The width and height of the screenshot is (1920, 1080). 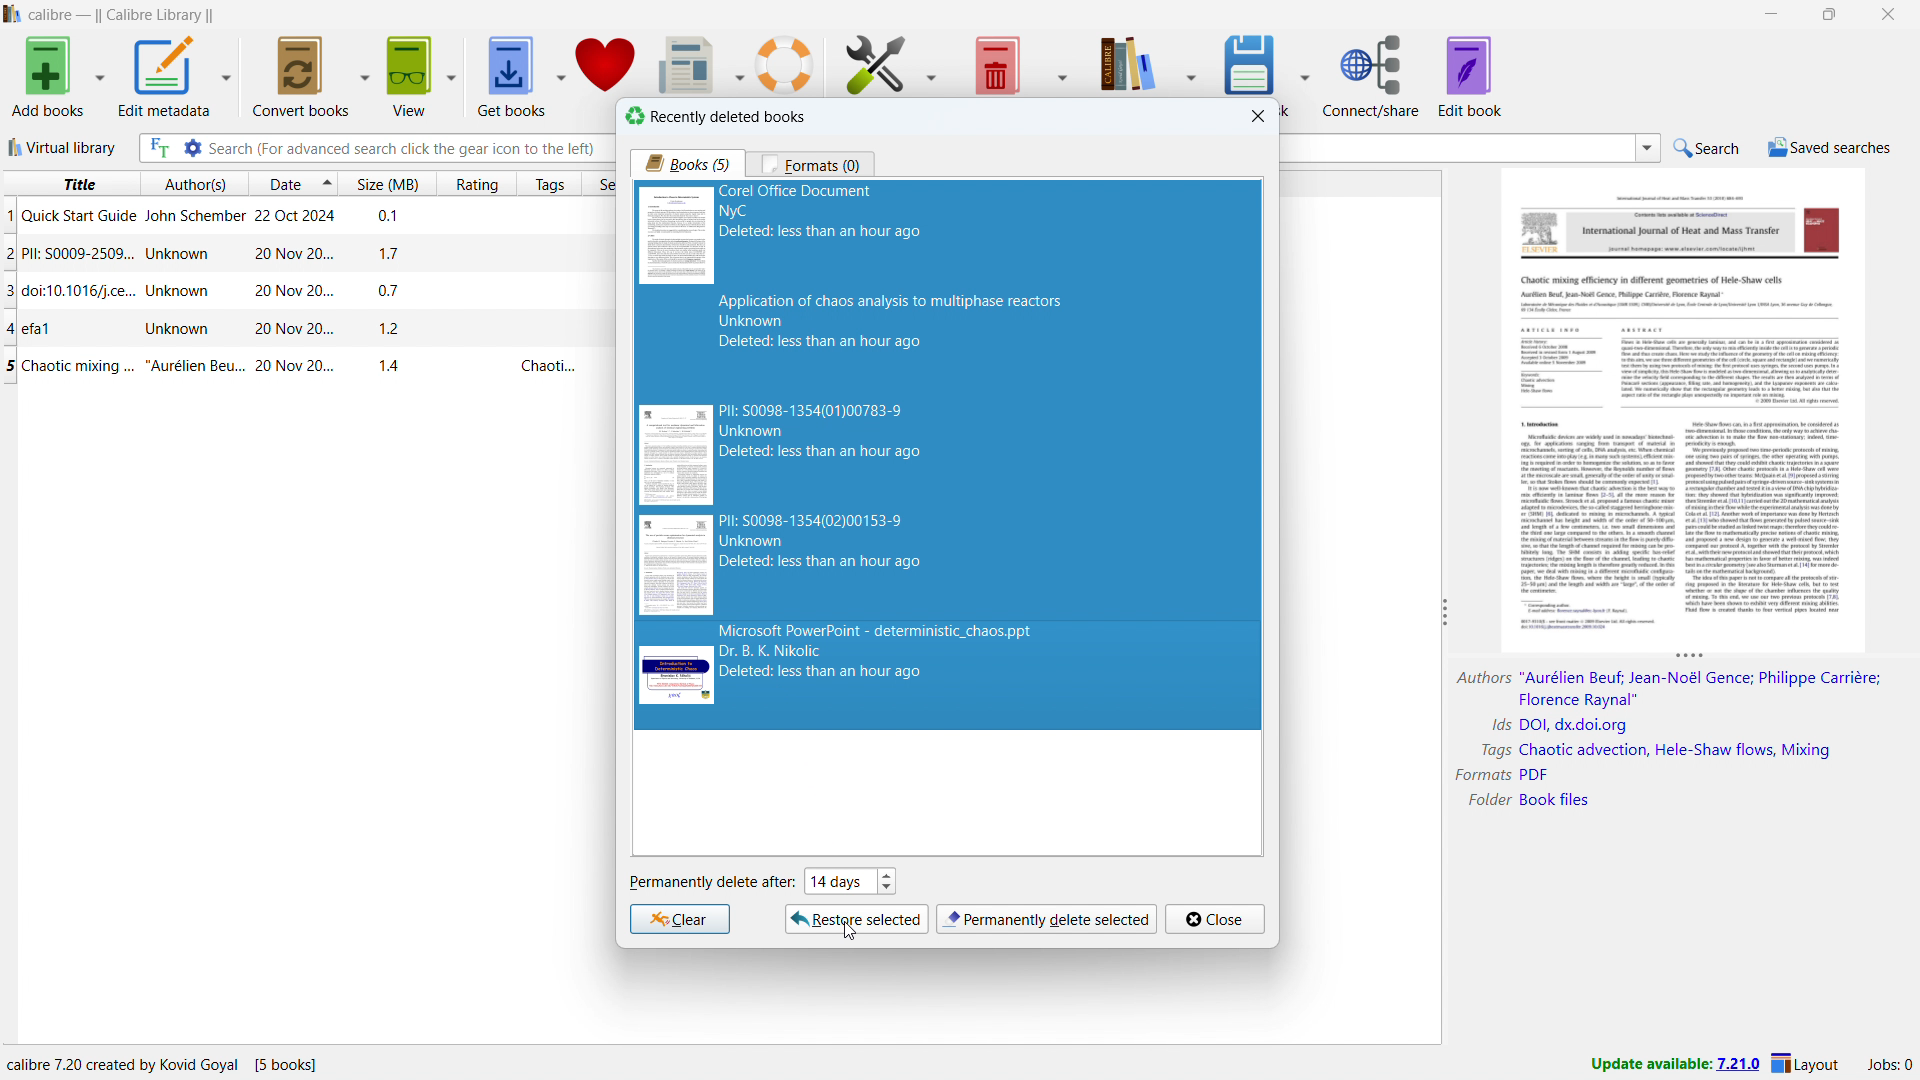 What do you see at coordinates (412, 76) in the screenshot?
I see `view` at bounding box center [412, 76].